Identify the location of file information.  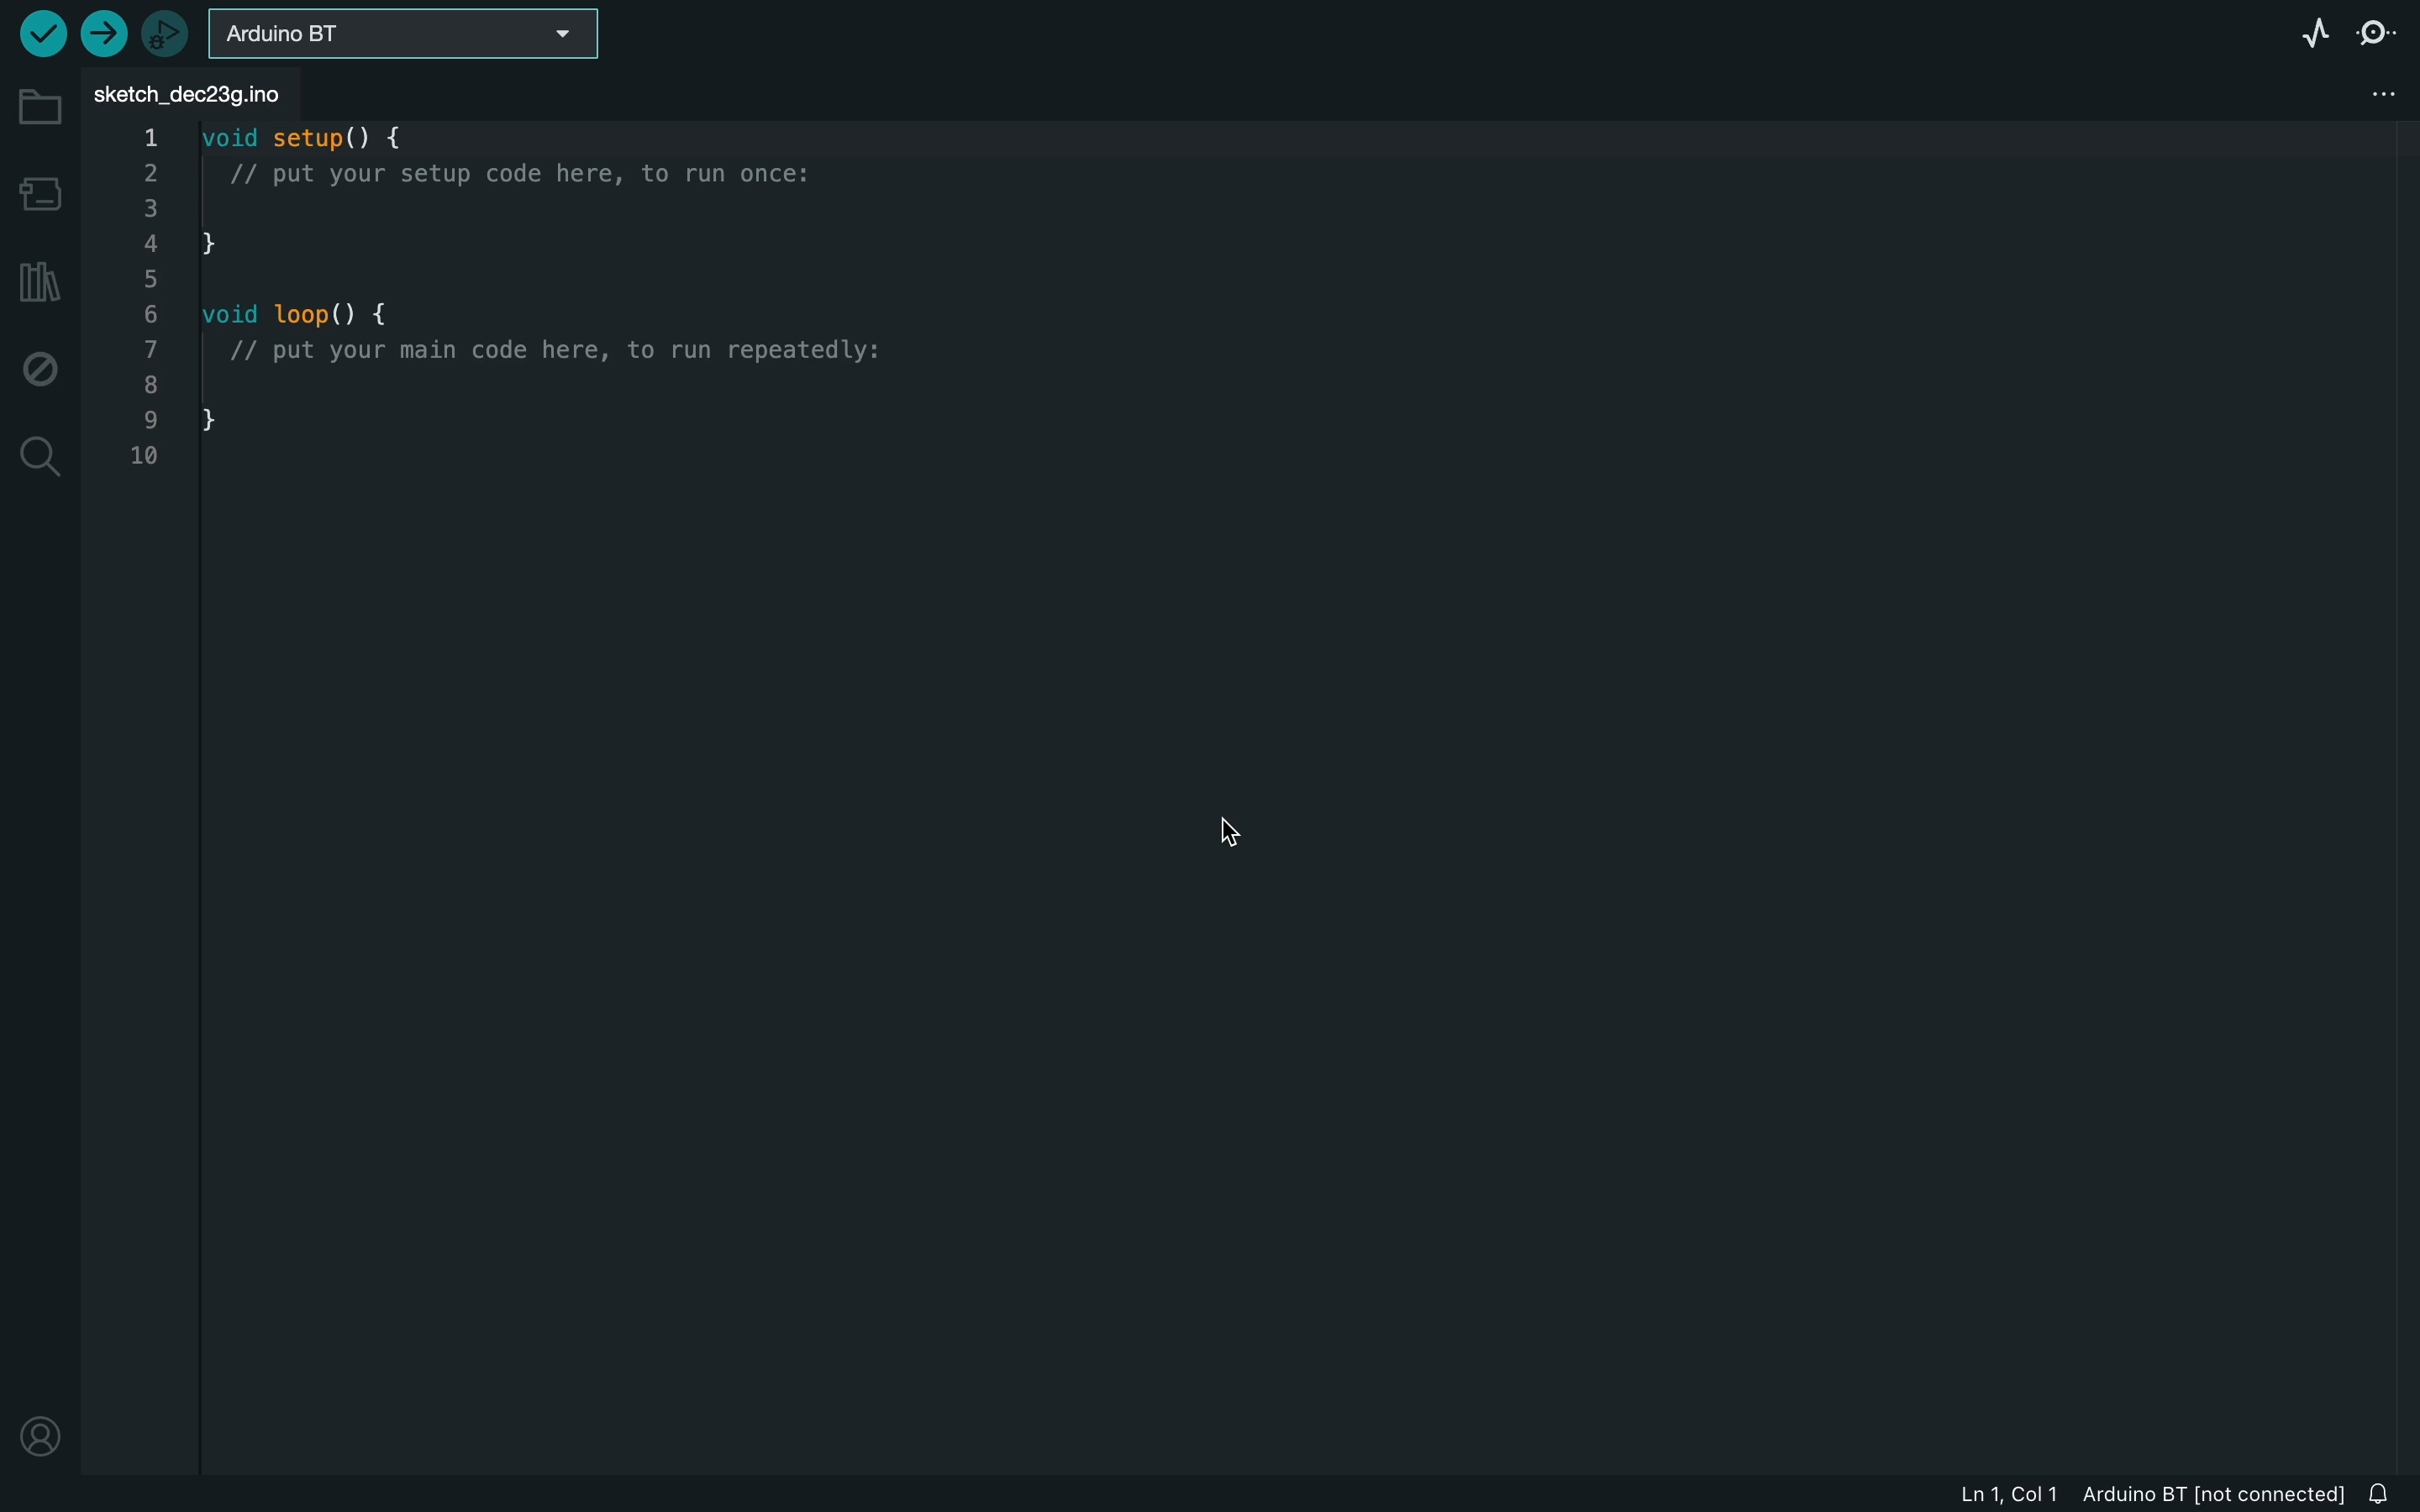
(2145, 1495).